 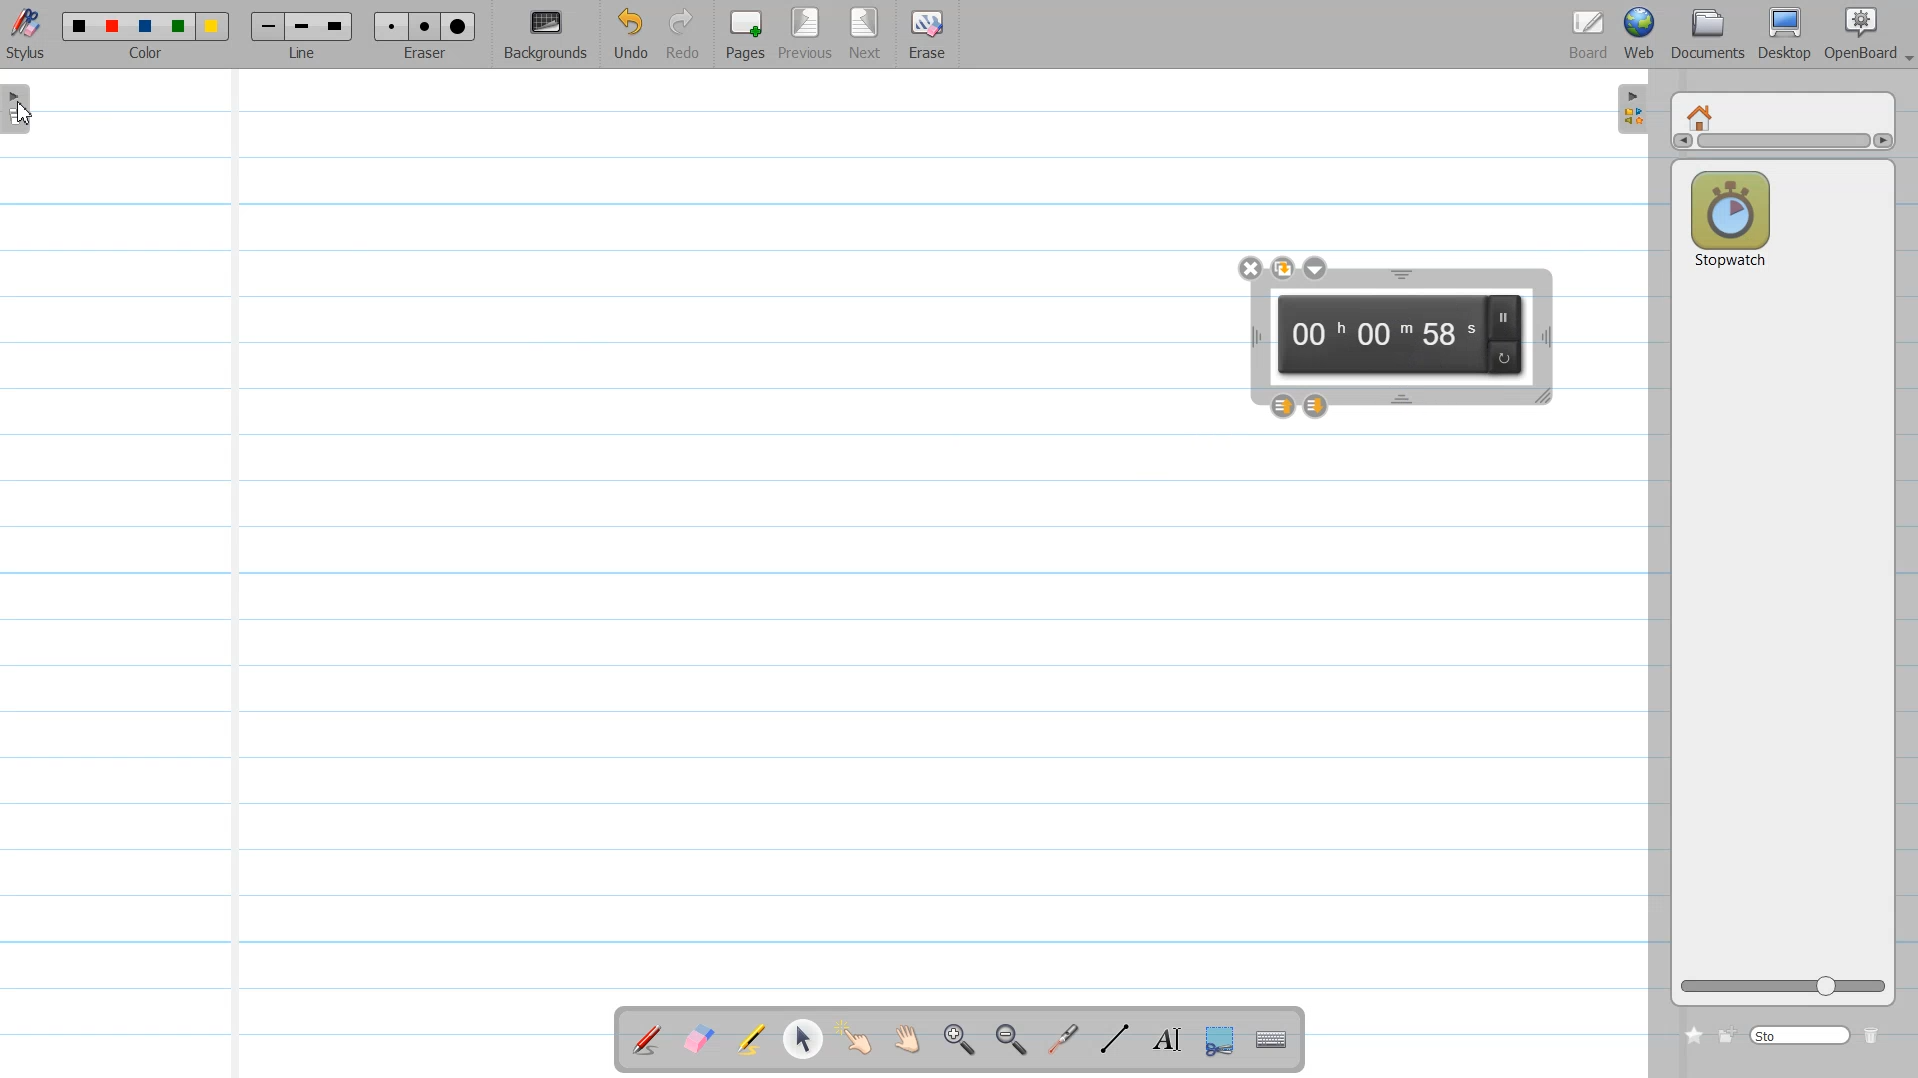 I want to click on Draw Line, so click(x=1116, y=1039).